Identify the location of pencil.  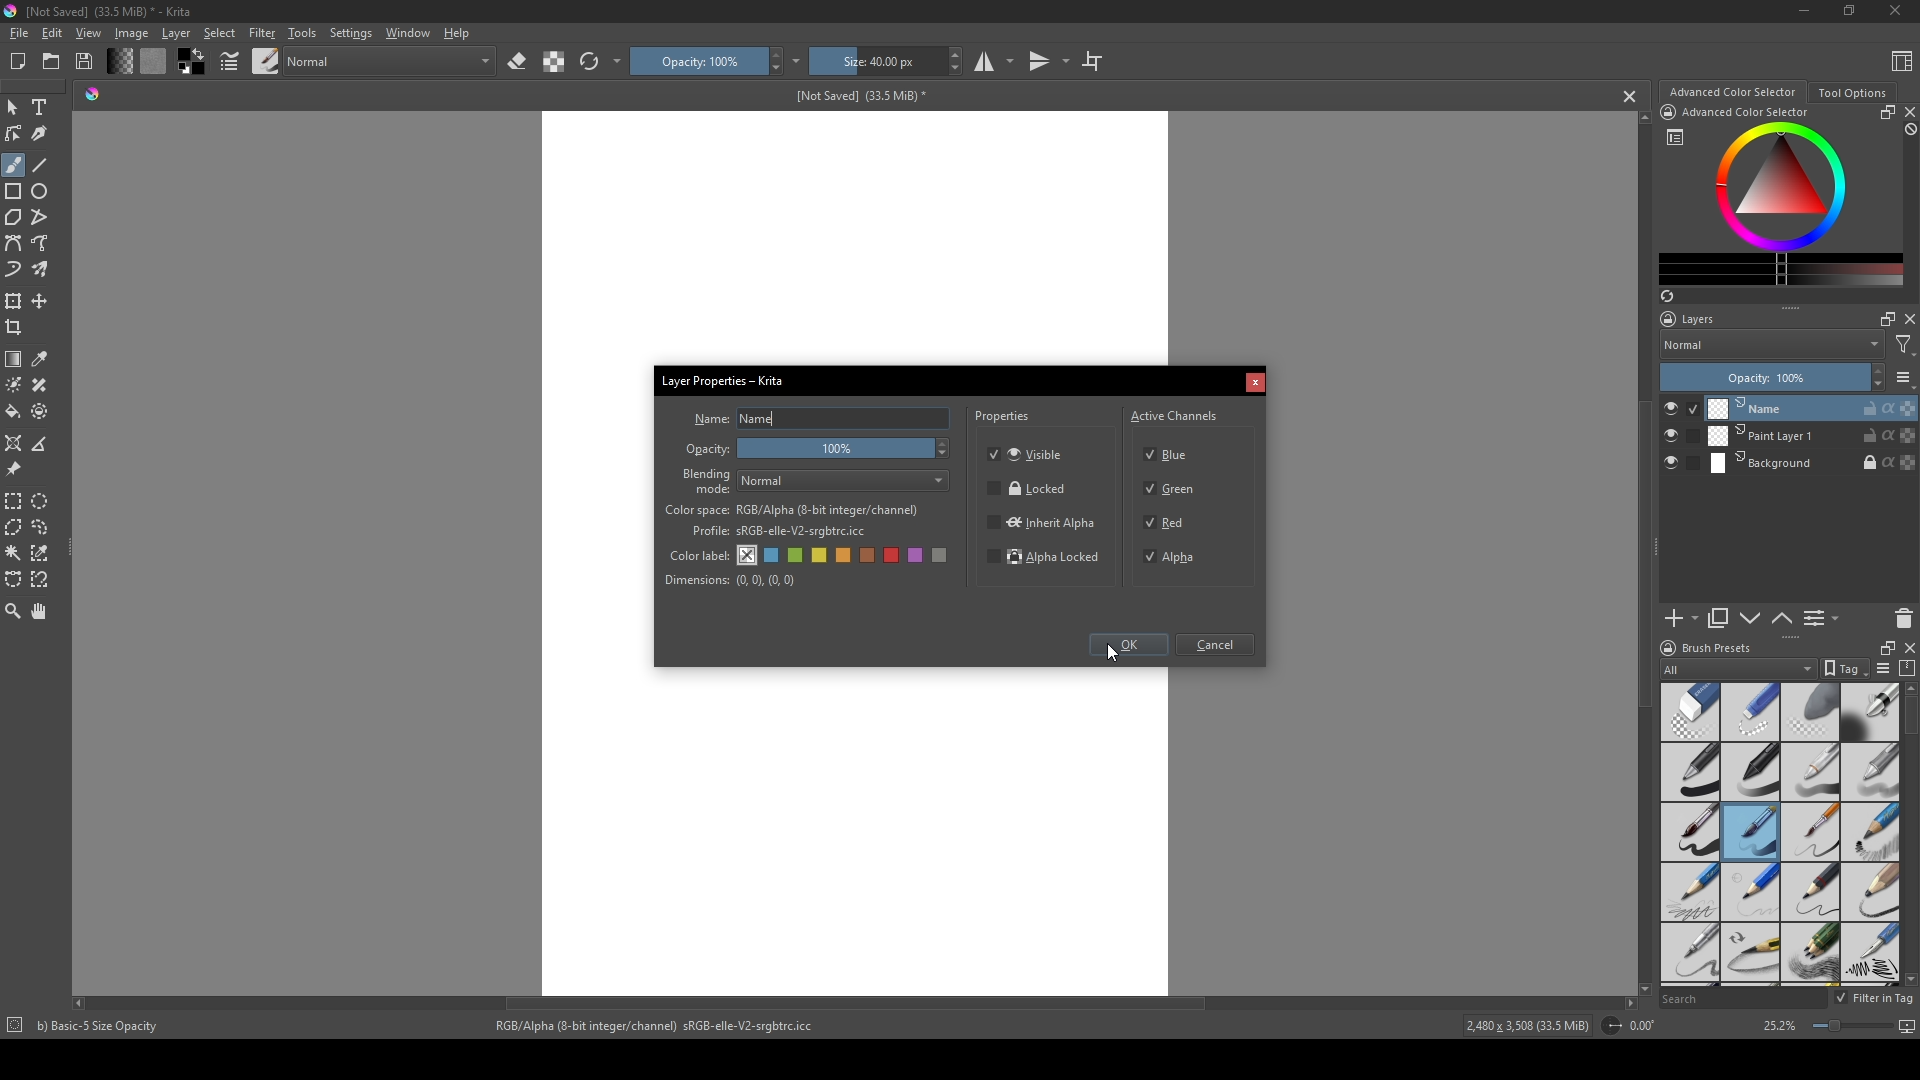
(1688, 892).